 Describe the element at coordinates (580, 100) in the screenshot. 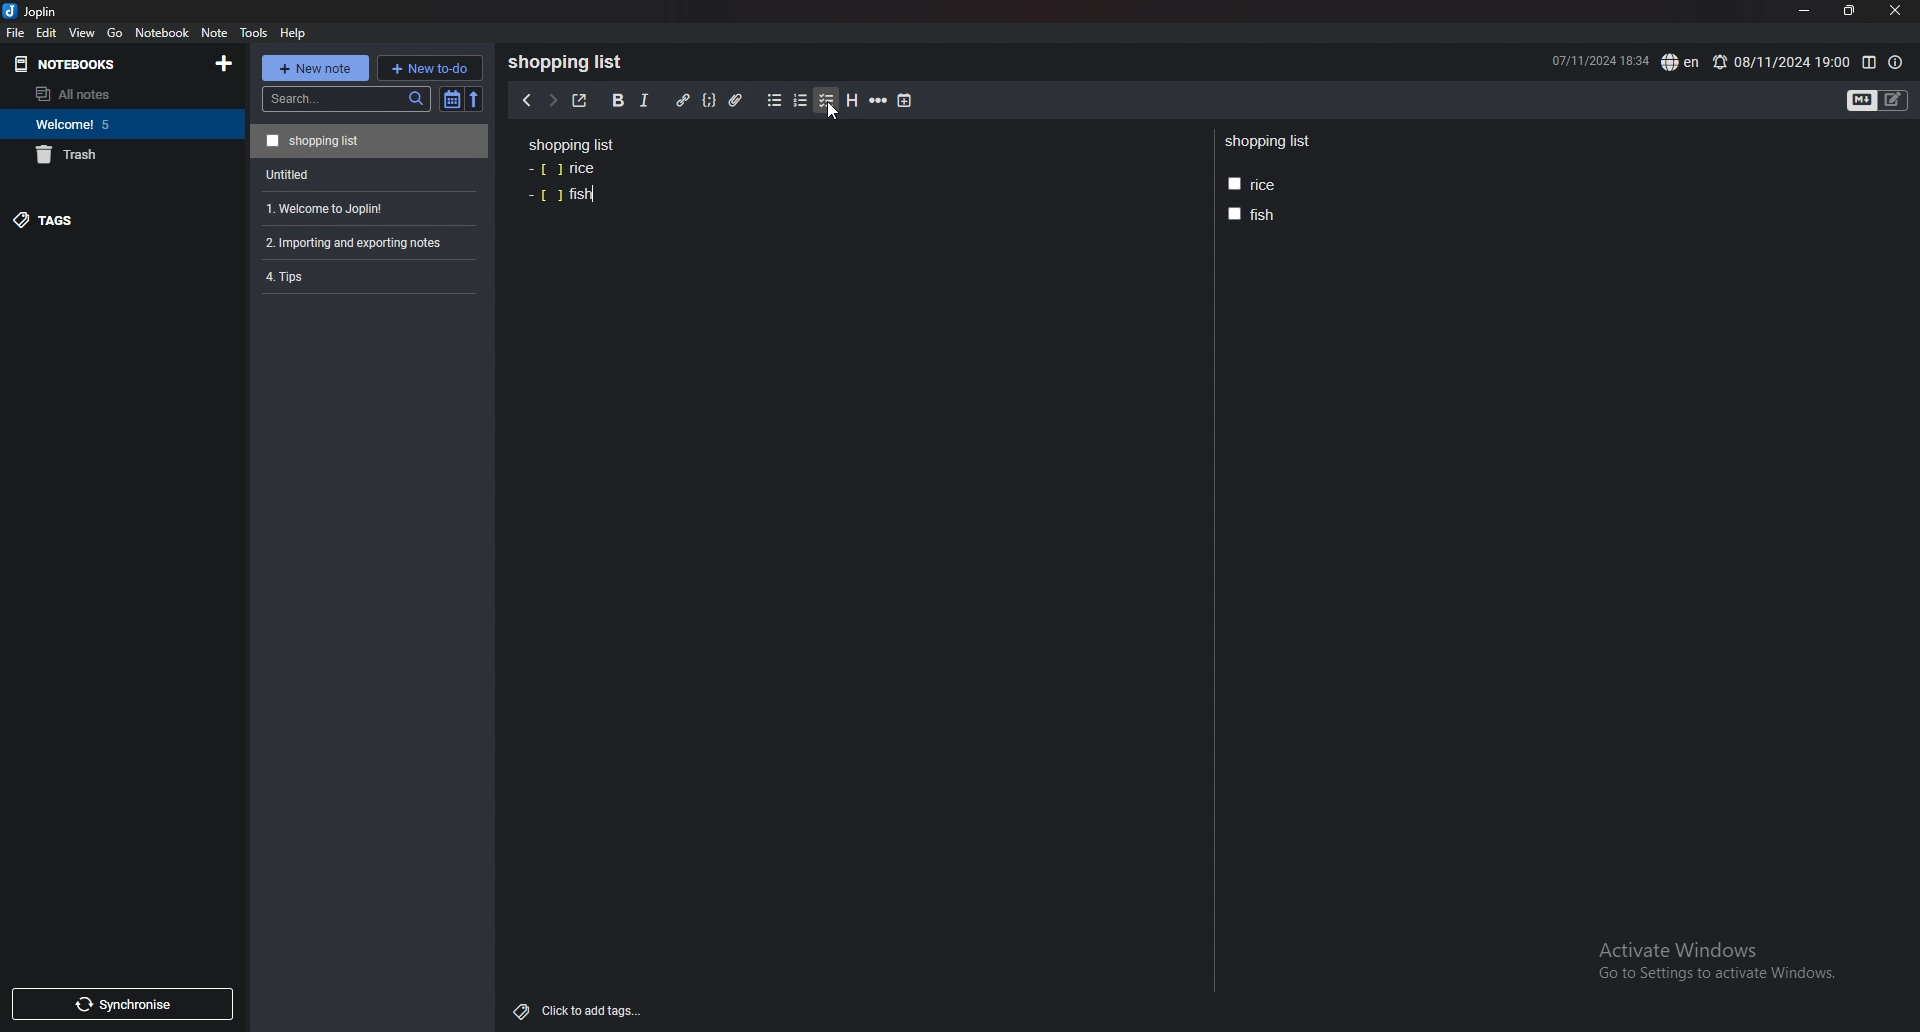

I see `toggle external editor` at that location.